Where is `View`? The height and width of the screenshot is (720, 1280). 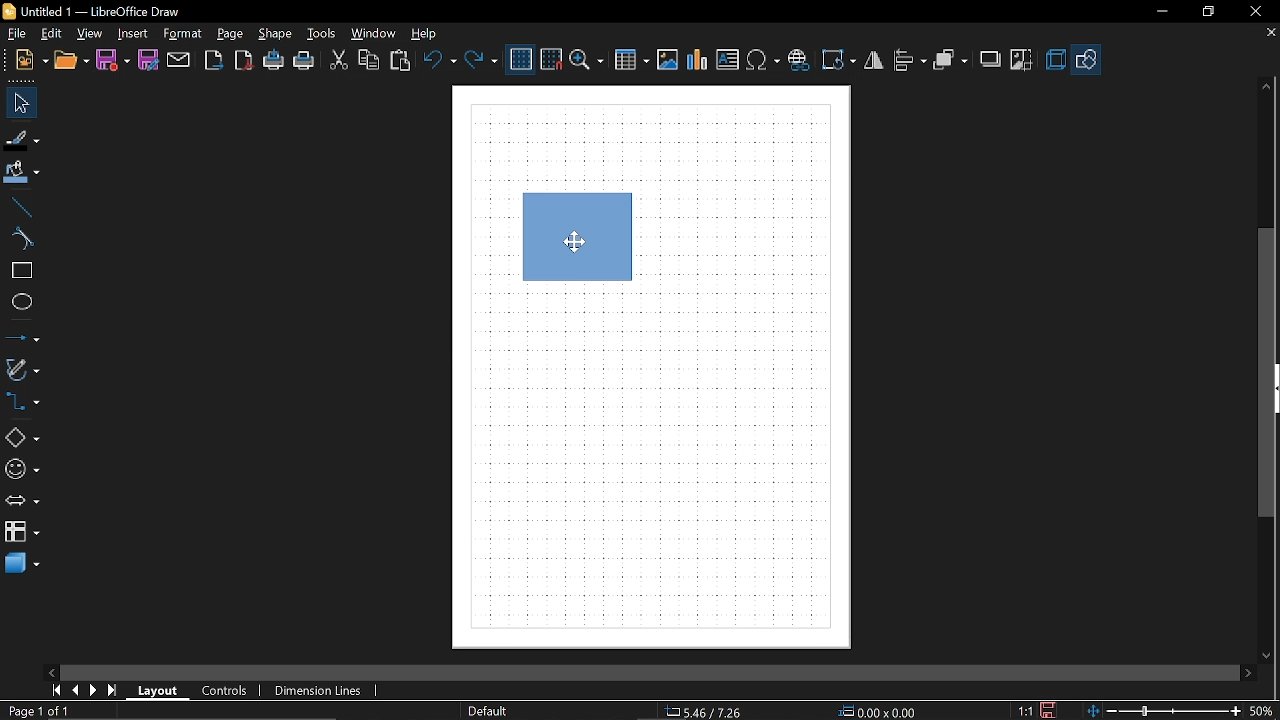
View is located at coordinates (90, 33).